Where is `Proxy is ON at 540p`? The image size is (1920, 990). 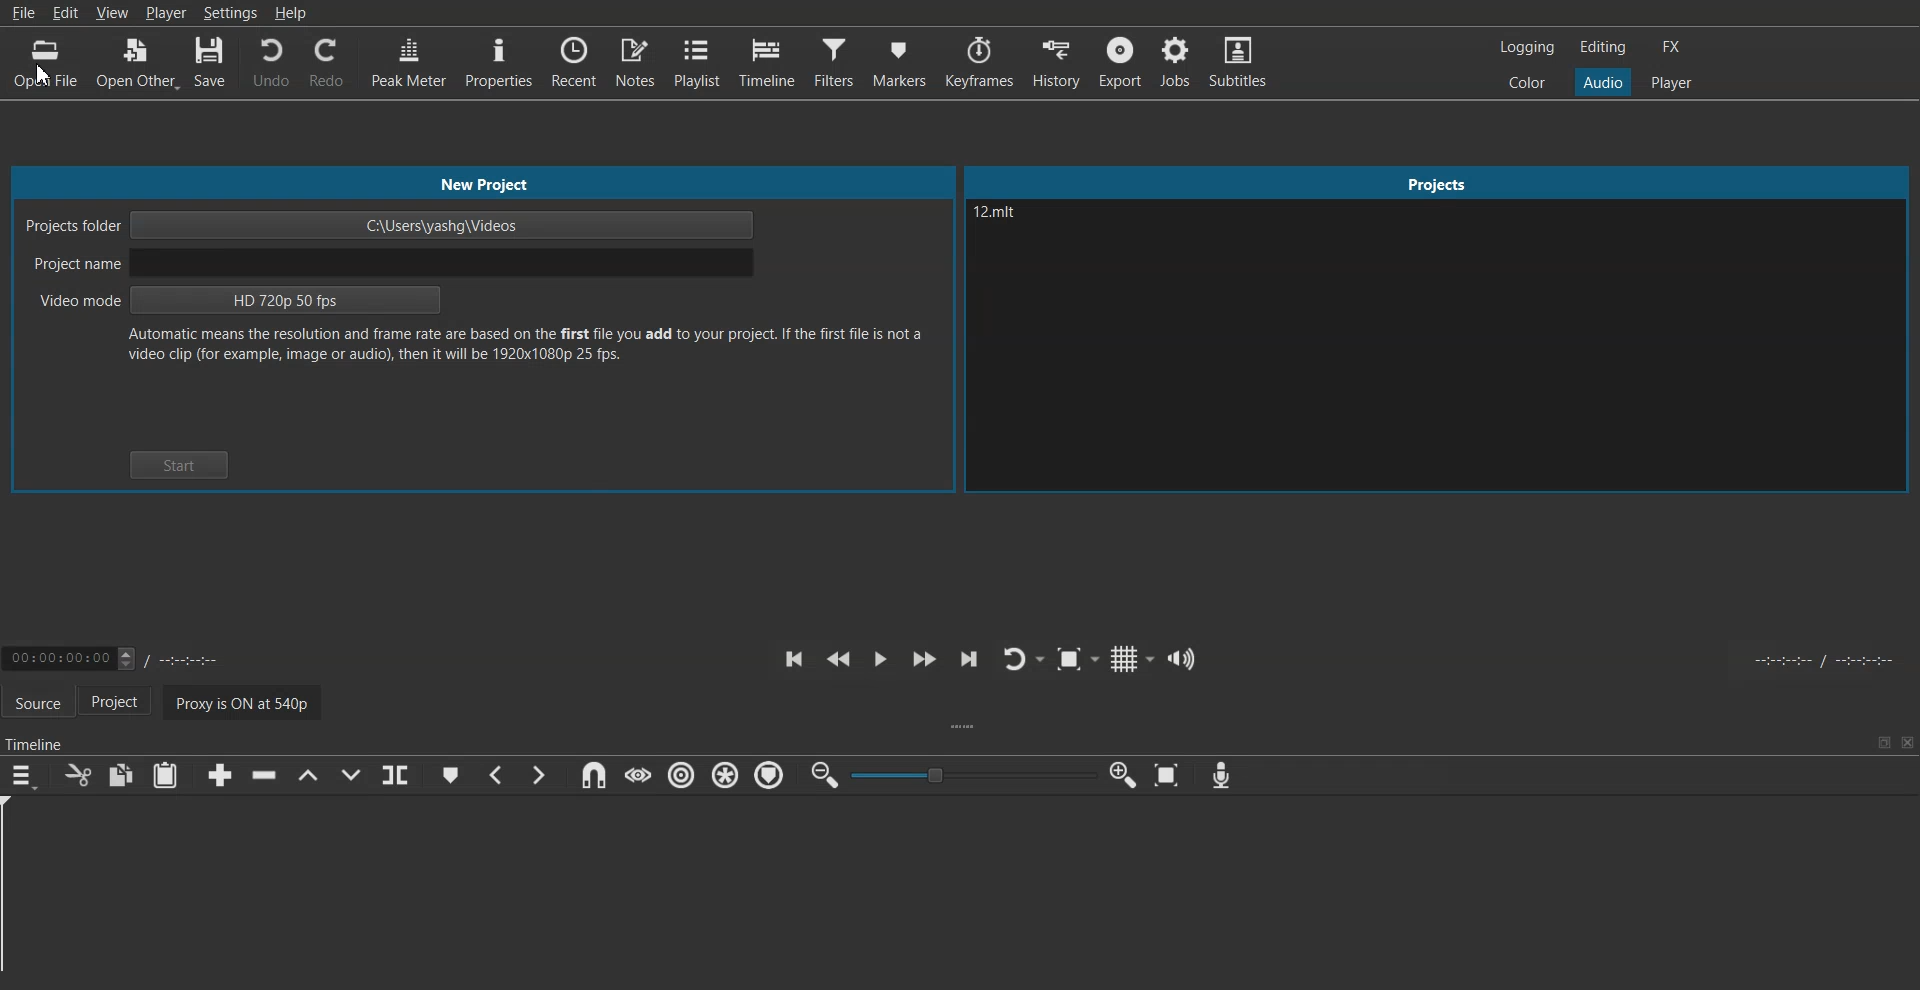 Proxy is ON at 540p is located at coordinates (247, 701).